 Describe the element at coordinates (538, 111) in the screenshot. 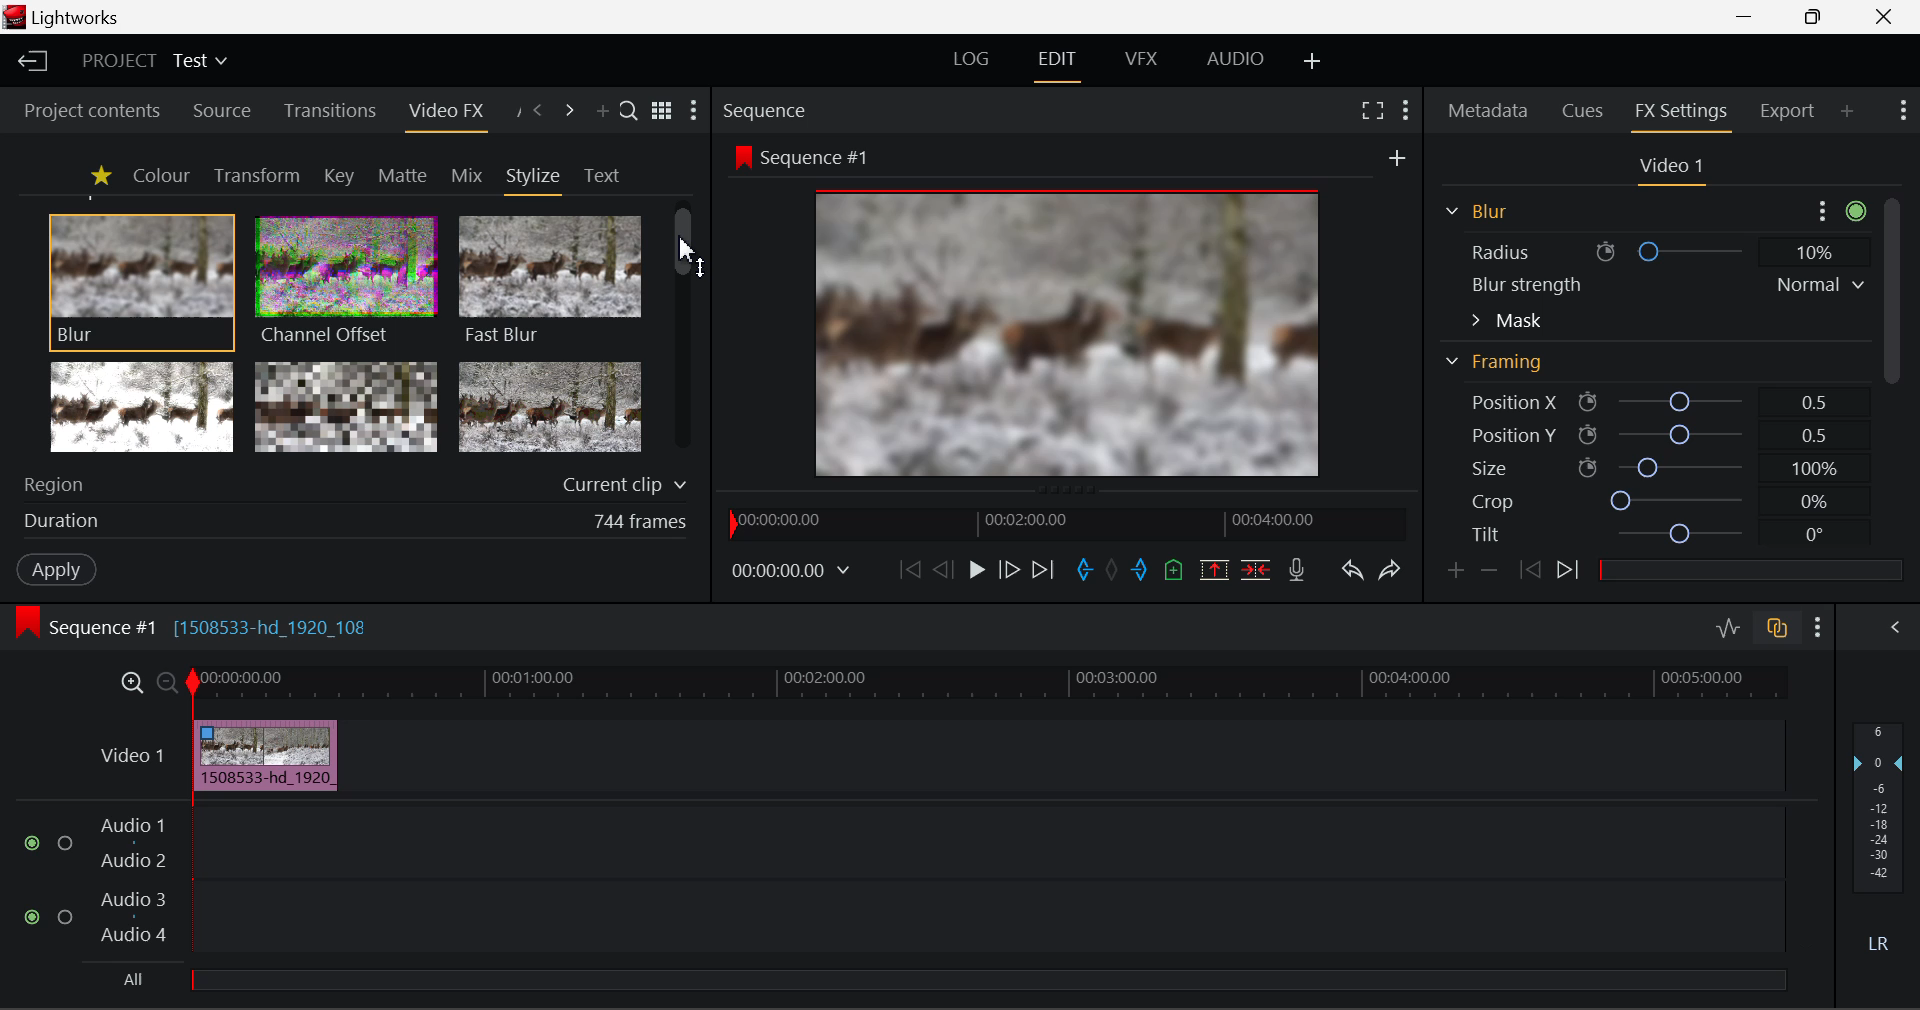

I see `Previous Panel` at that location.